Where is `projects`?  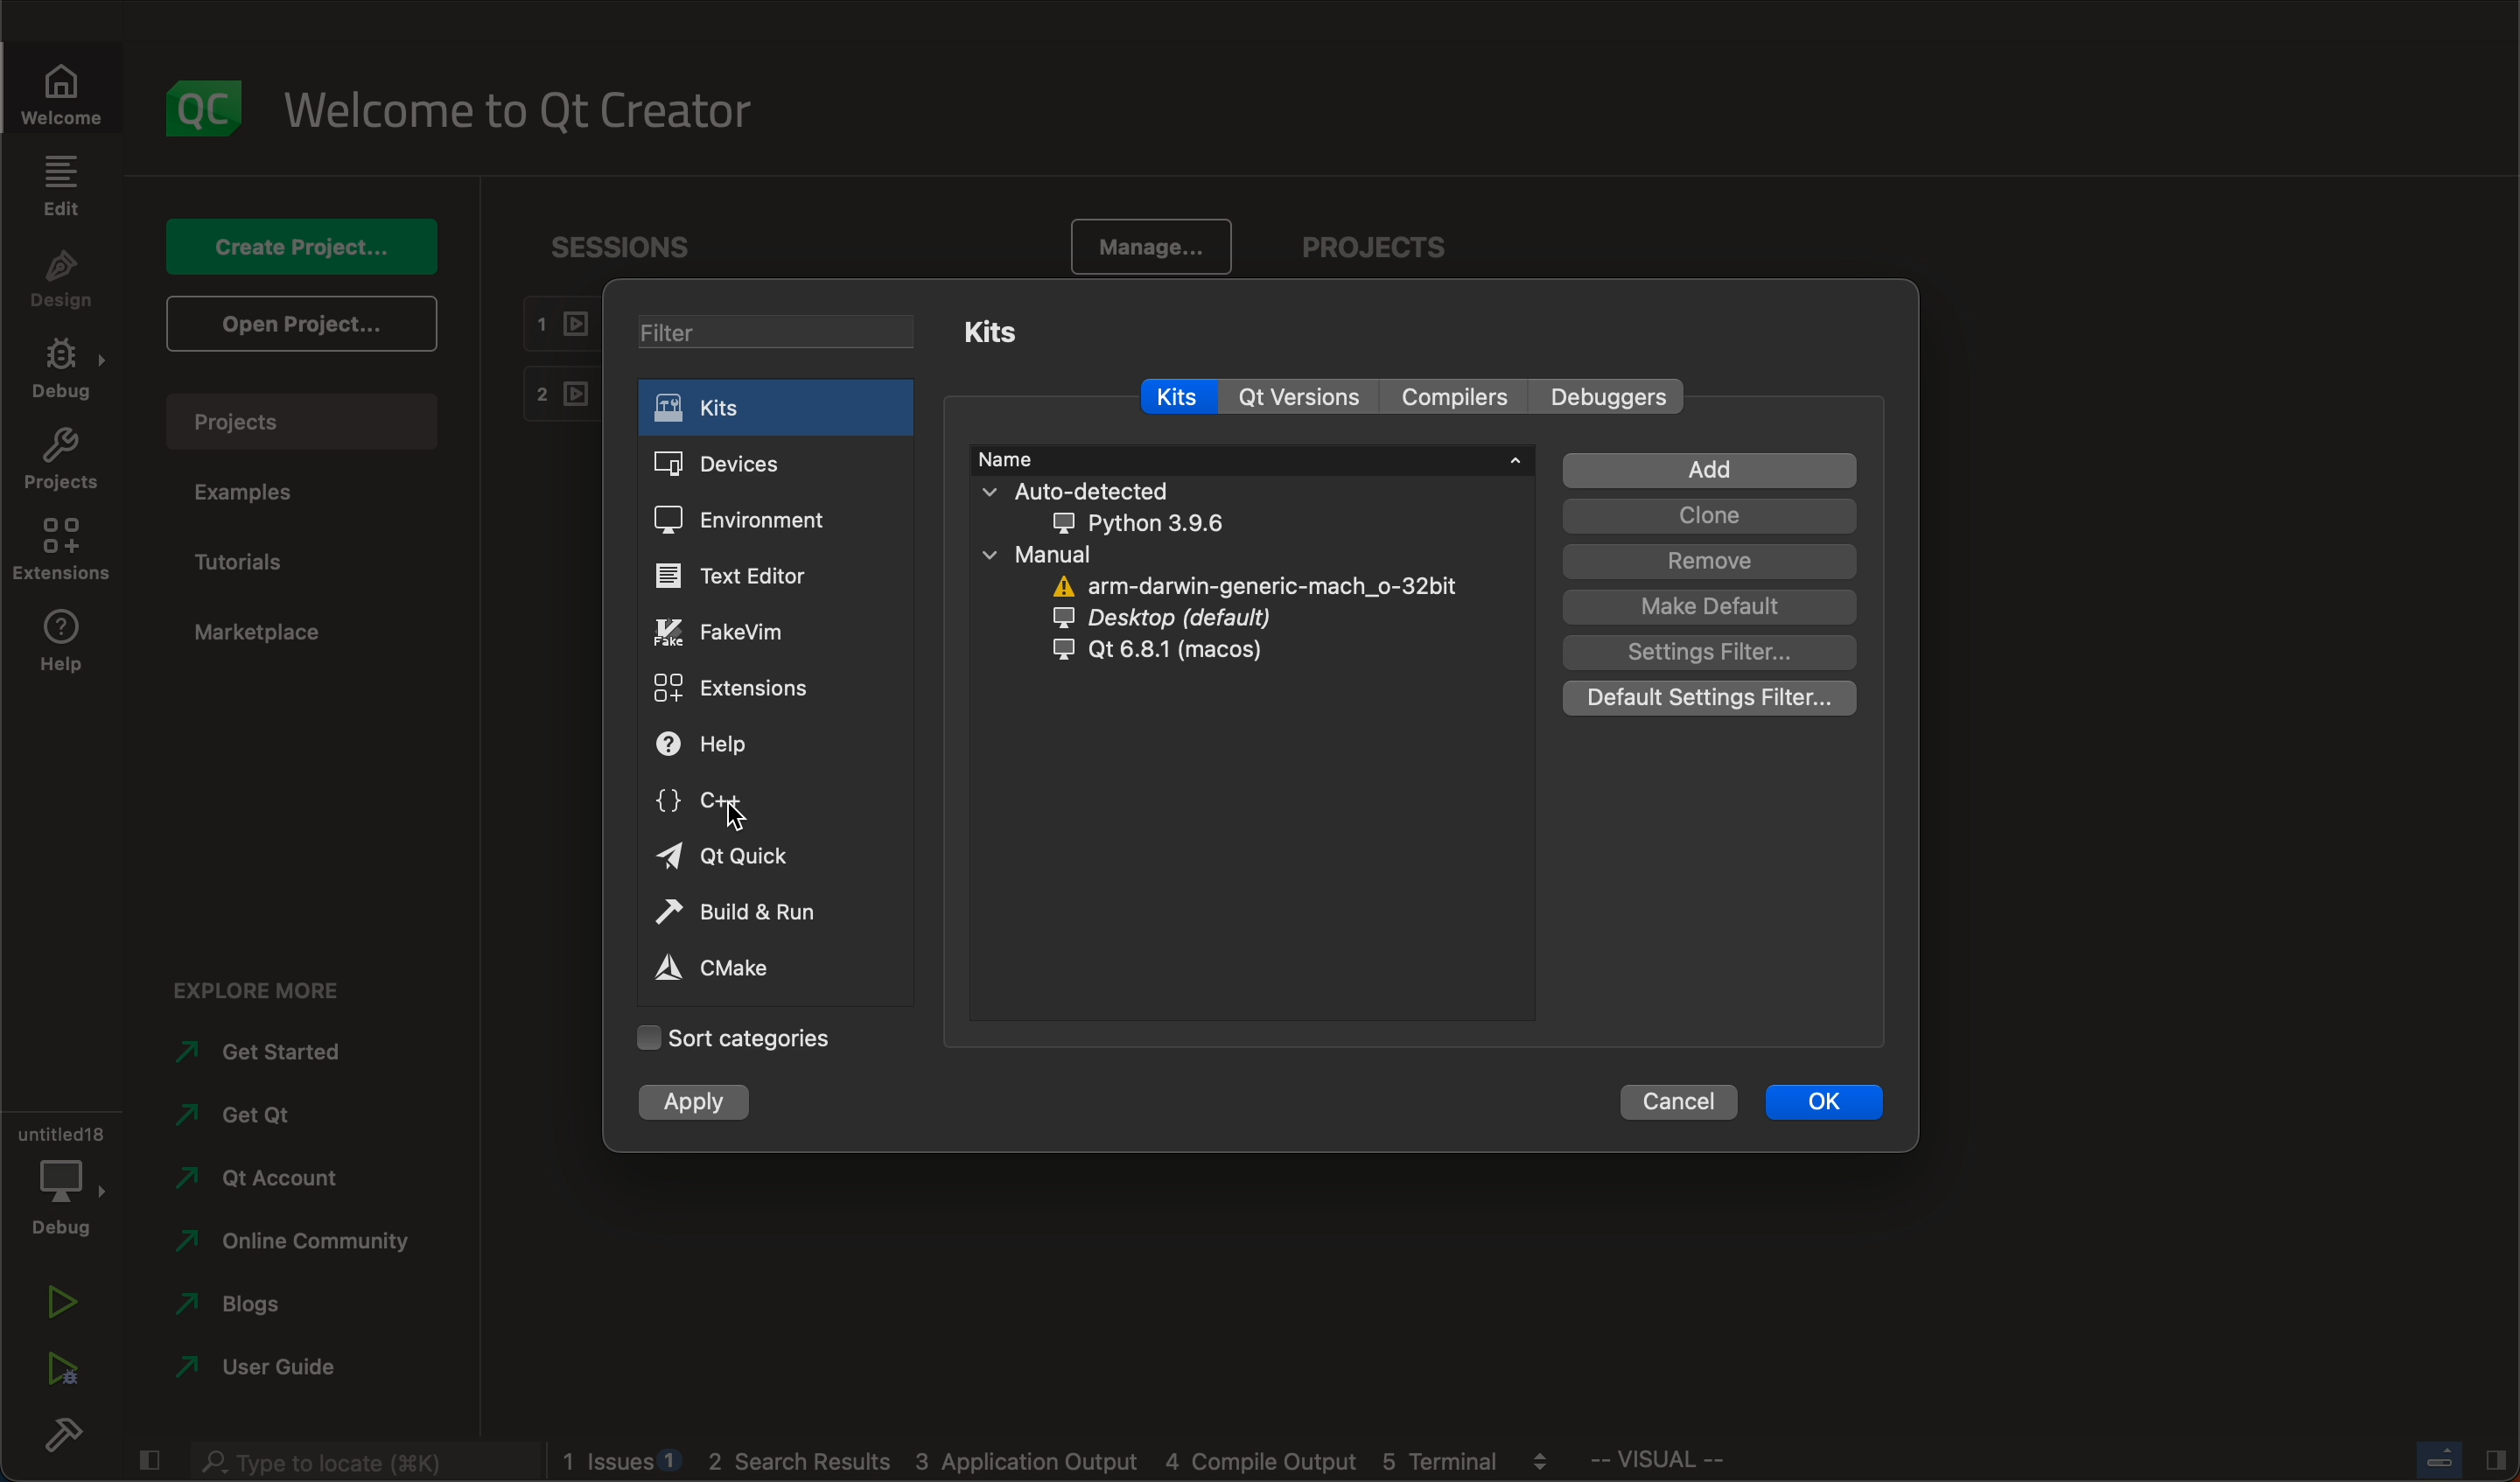
projects is located at coordinates (1385, 250).